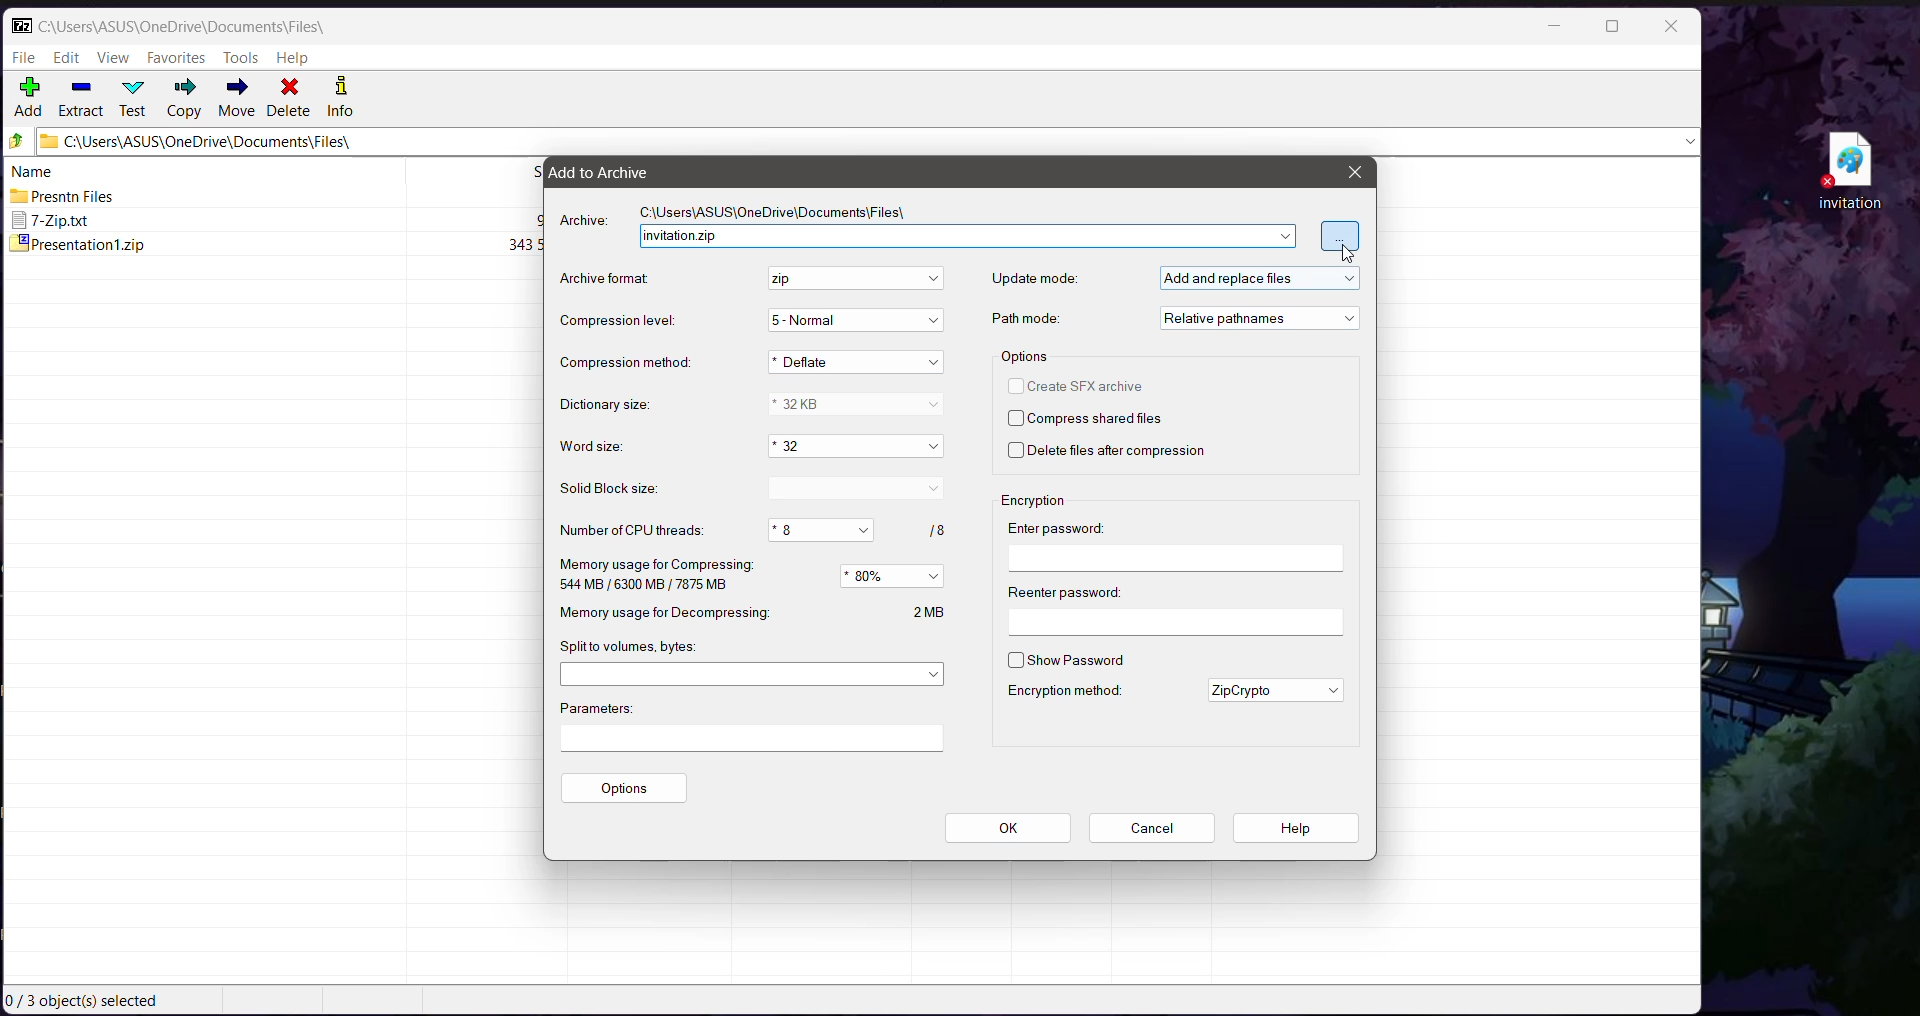 This screenshot has width=1920, height=1016. Describe the element at coordinates (966, 236) in the screenshot. I see `Archive Folder Name` at that location.